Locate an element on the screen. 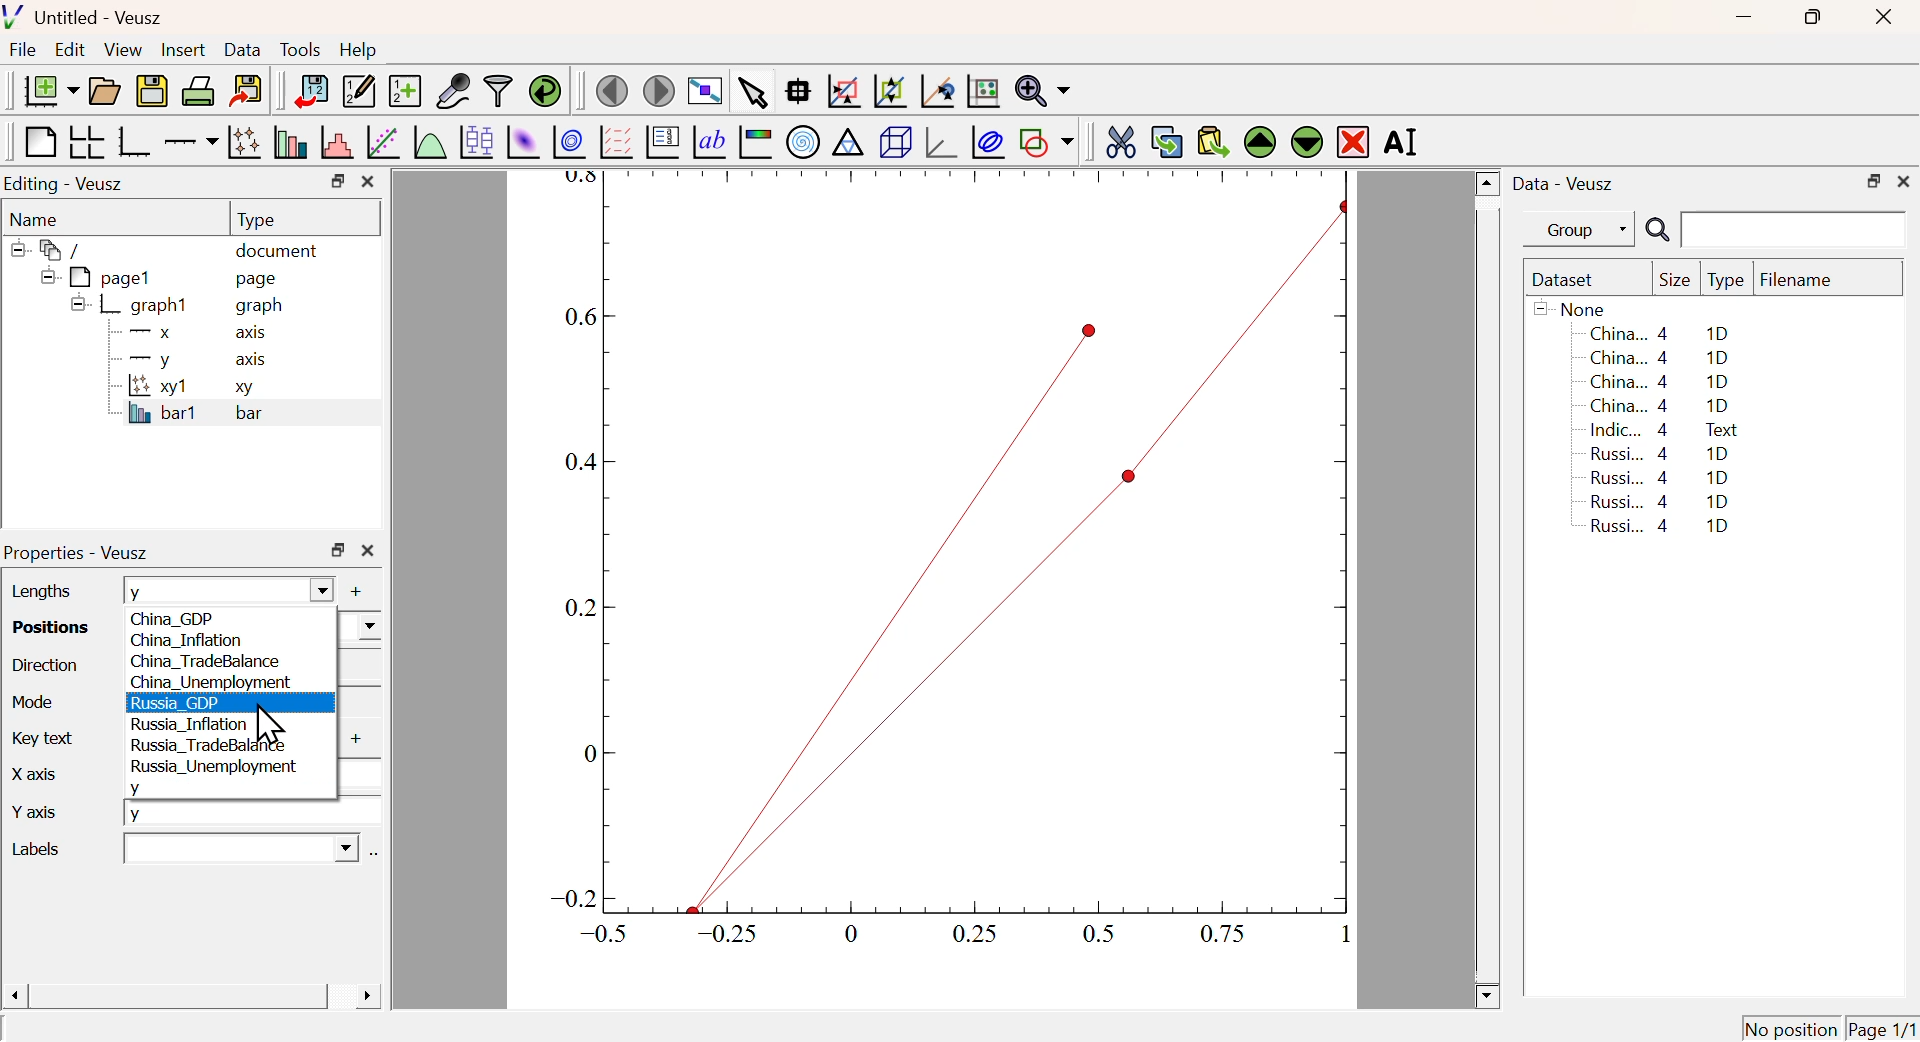  Add is located at coordinates (349, 741).